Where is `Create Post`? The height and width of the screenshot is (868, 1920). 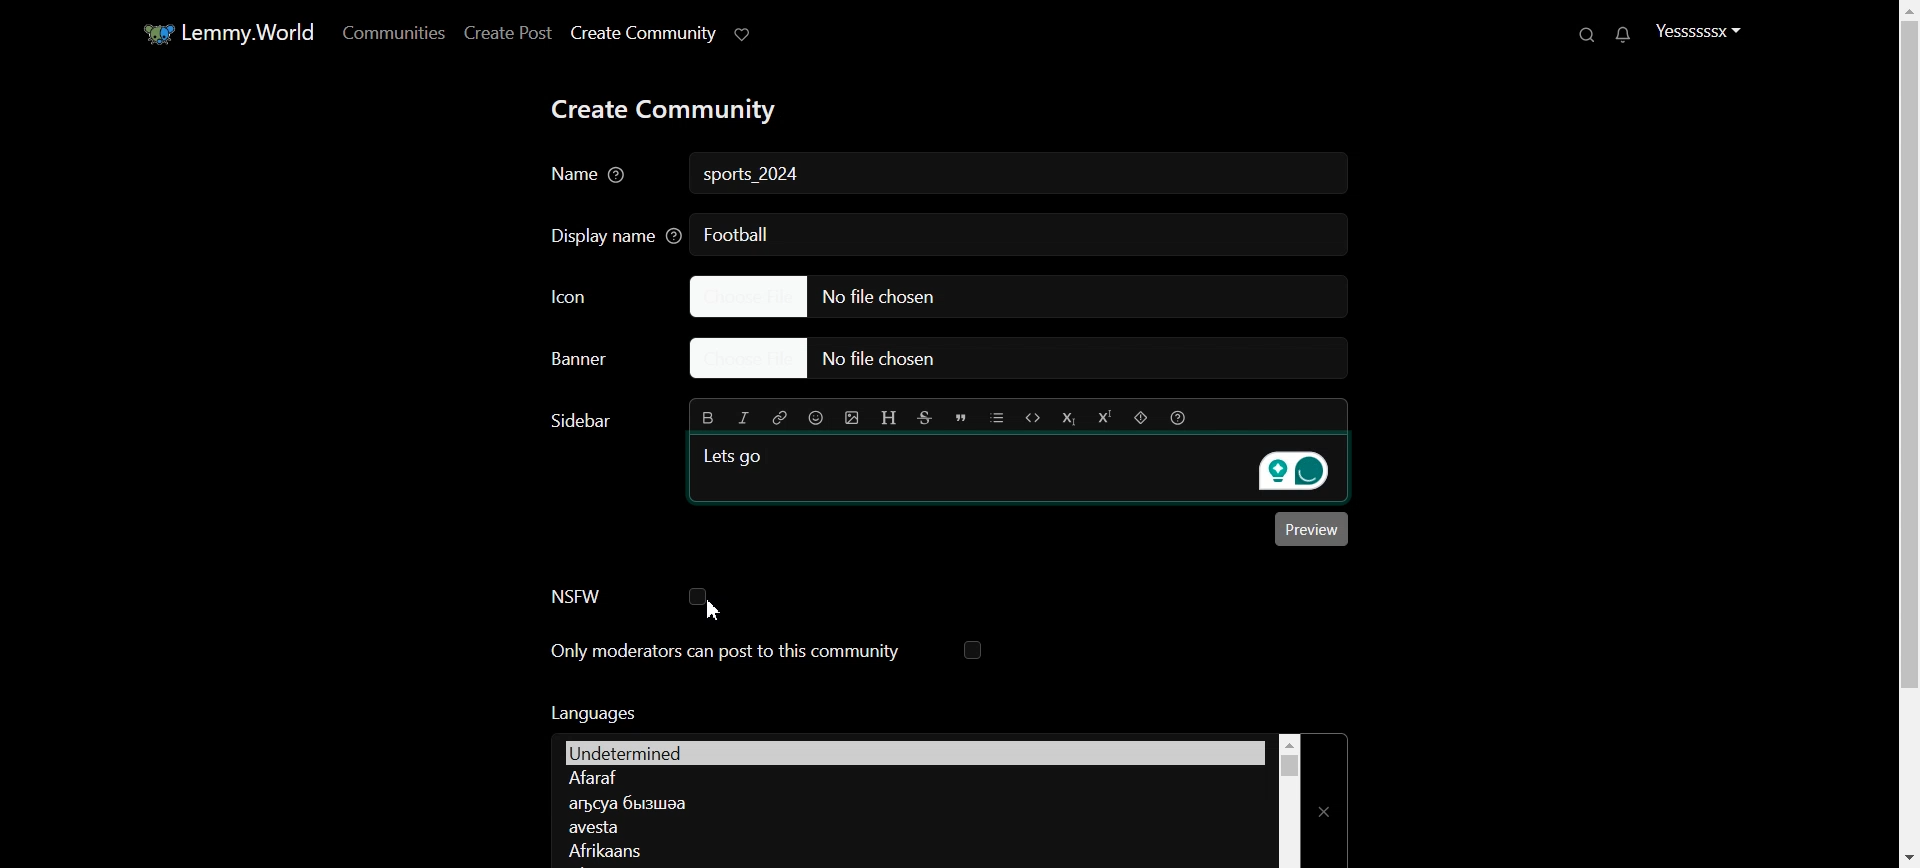 Create Post is located at coordinates (506, 32).